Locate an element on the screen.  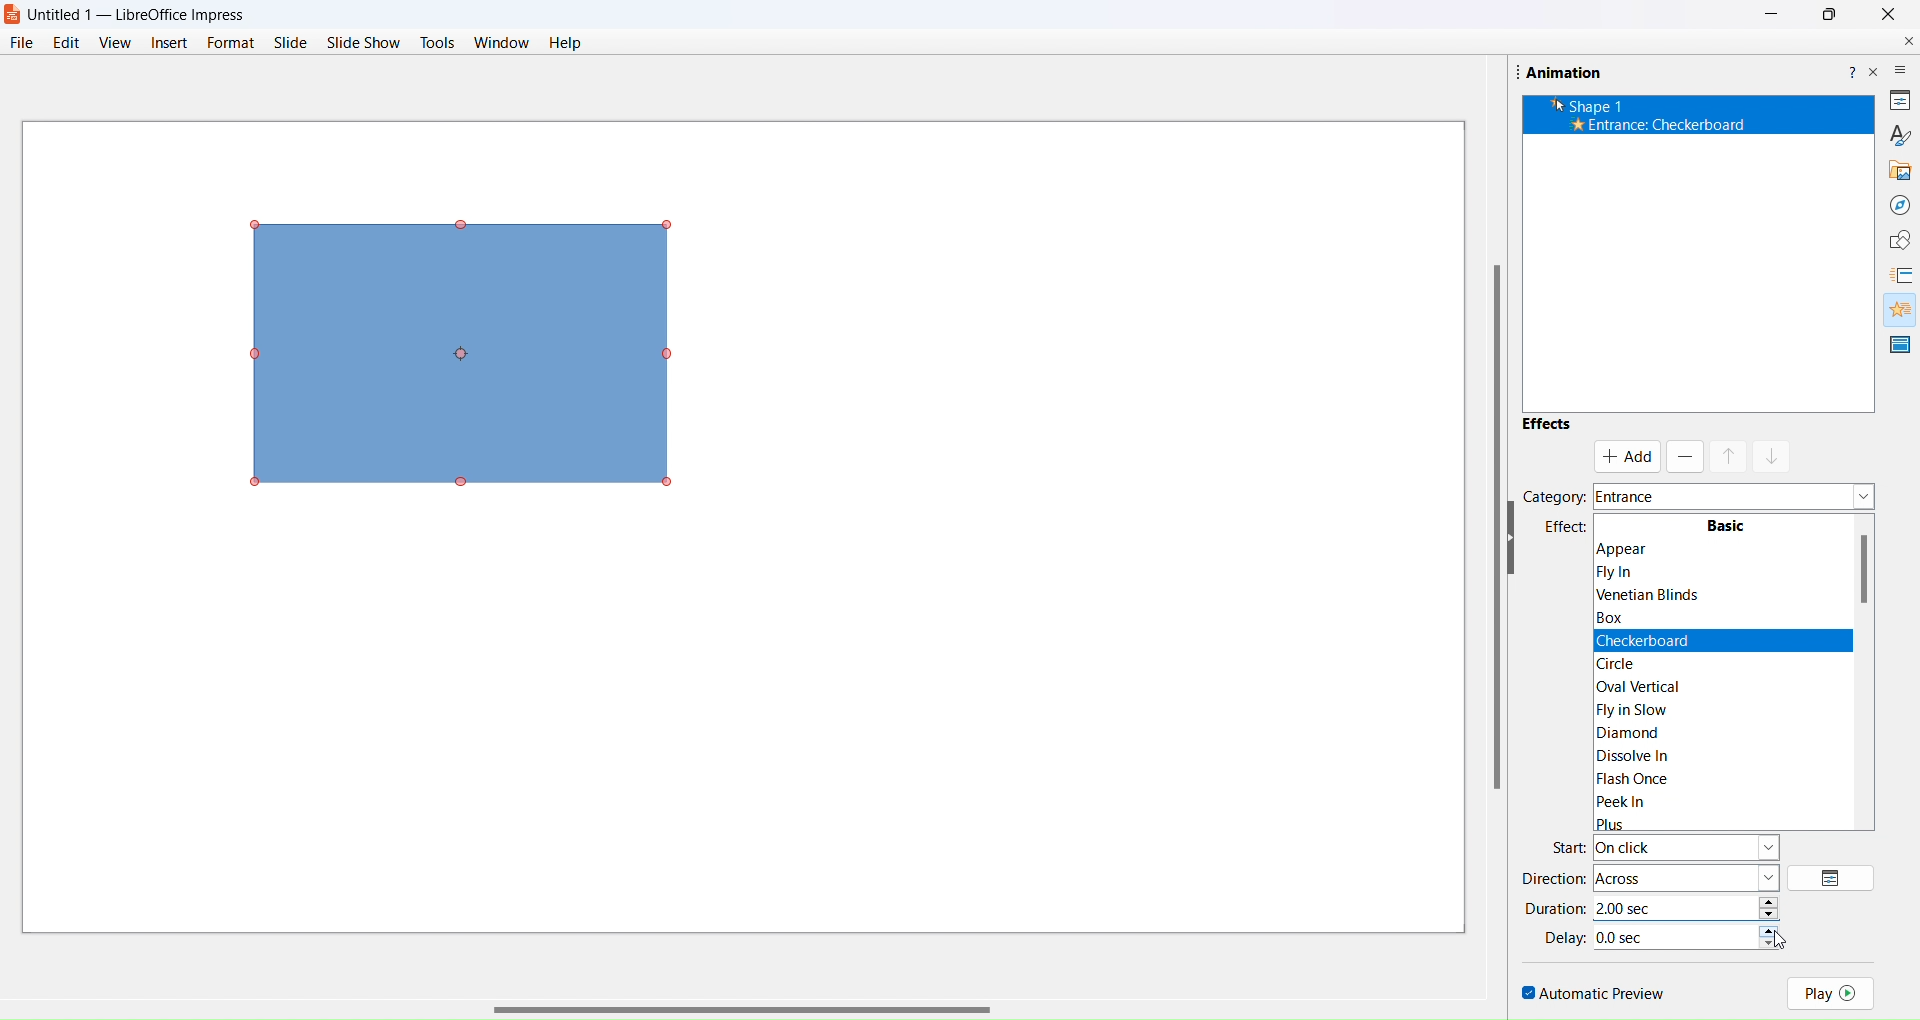
circle is located at coordinates (1634, 660).